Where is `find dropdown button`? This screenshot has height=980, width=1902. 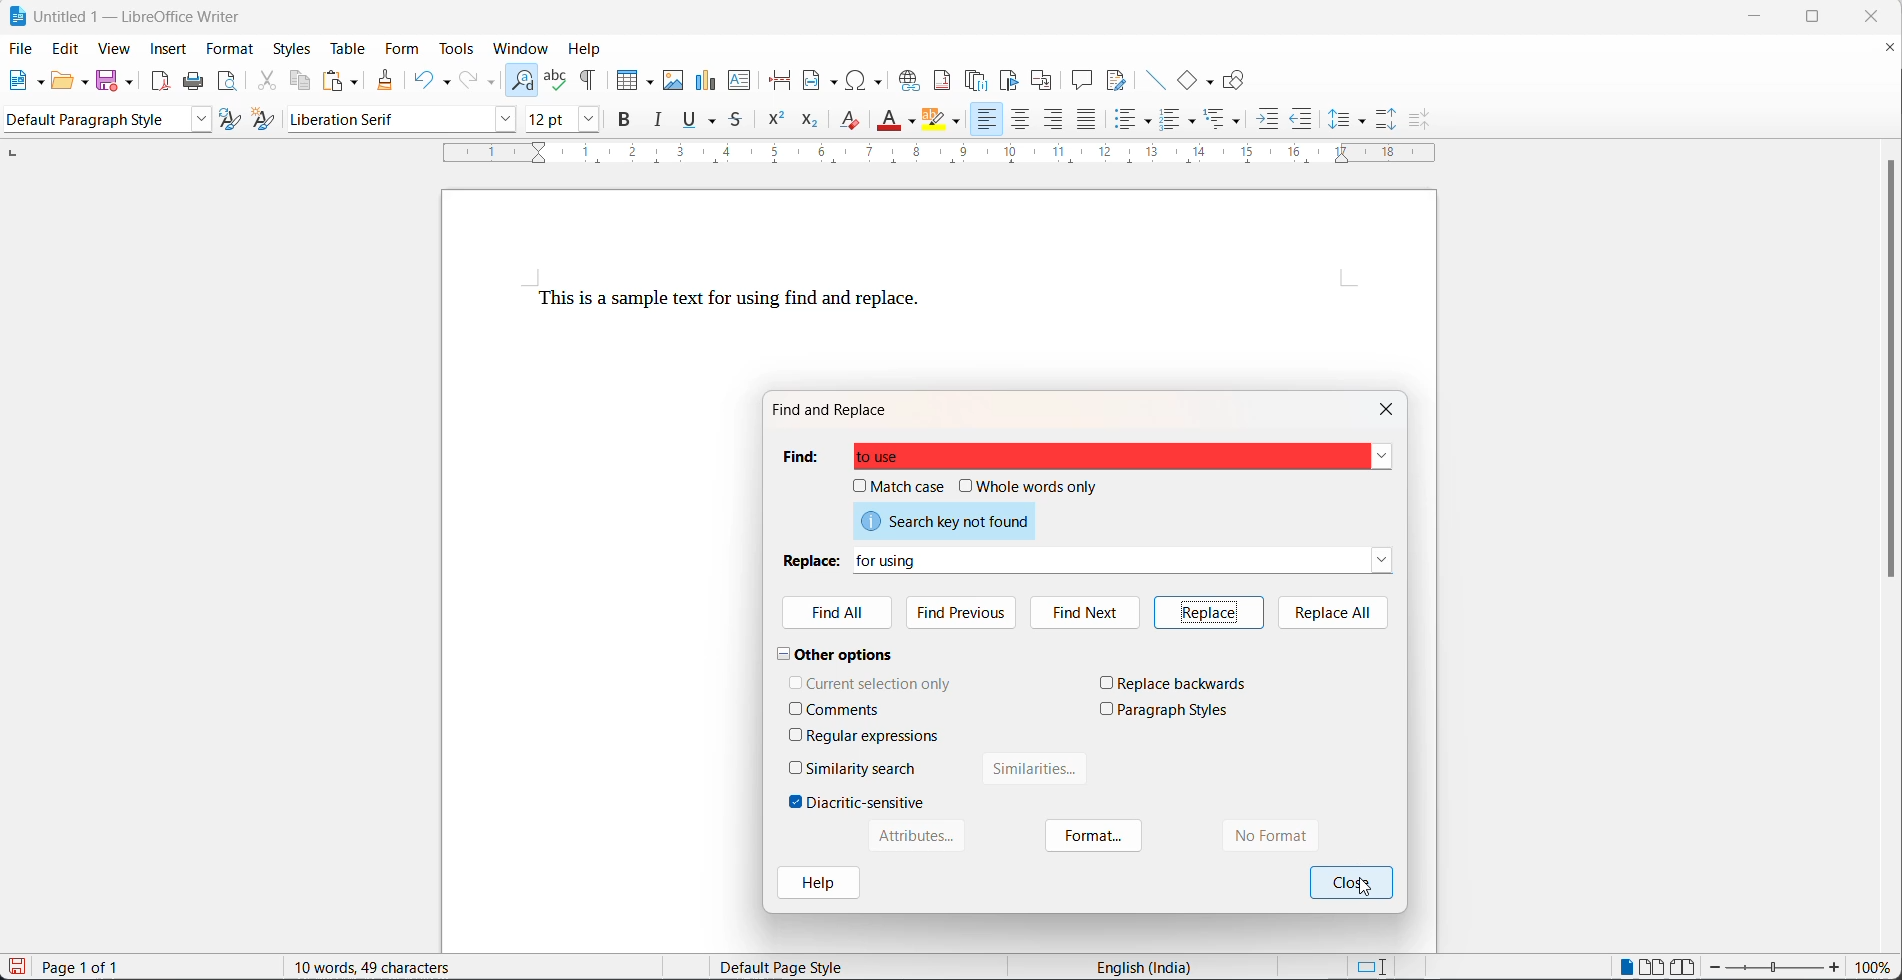
find dropdown button is located at coordinates (1387, 456).